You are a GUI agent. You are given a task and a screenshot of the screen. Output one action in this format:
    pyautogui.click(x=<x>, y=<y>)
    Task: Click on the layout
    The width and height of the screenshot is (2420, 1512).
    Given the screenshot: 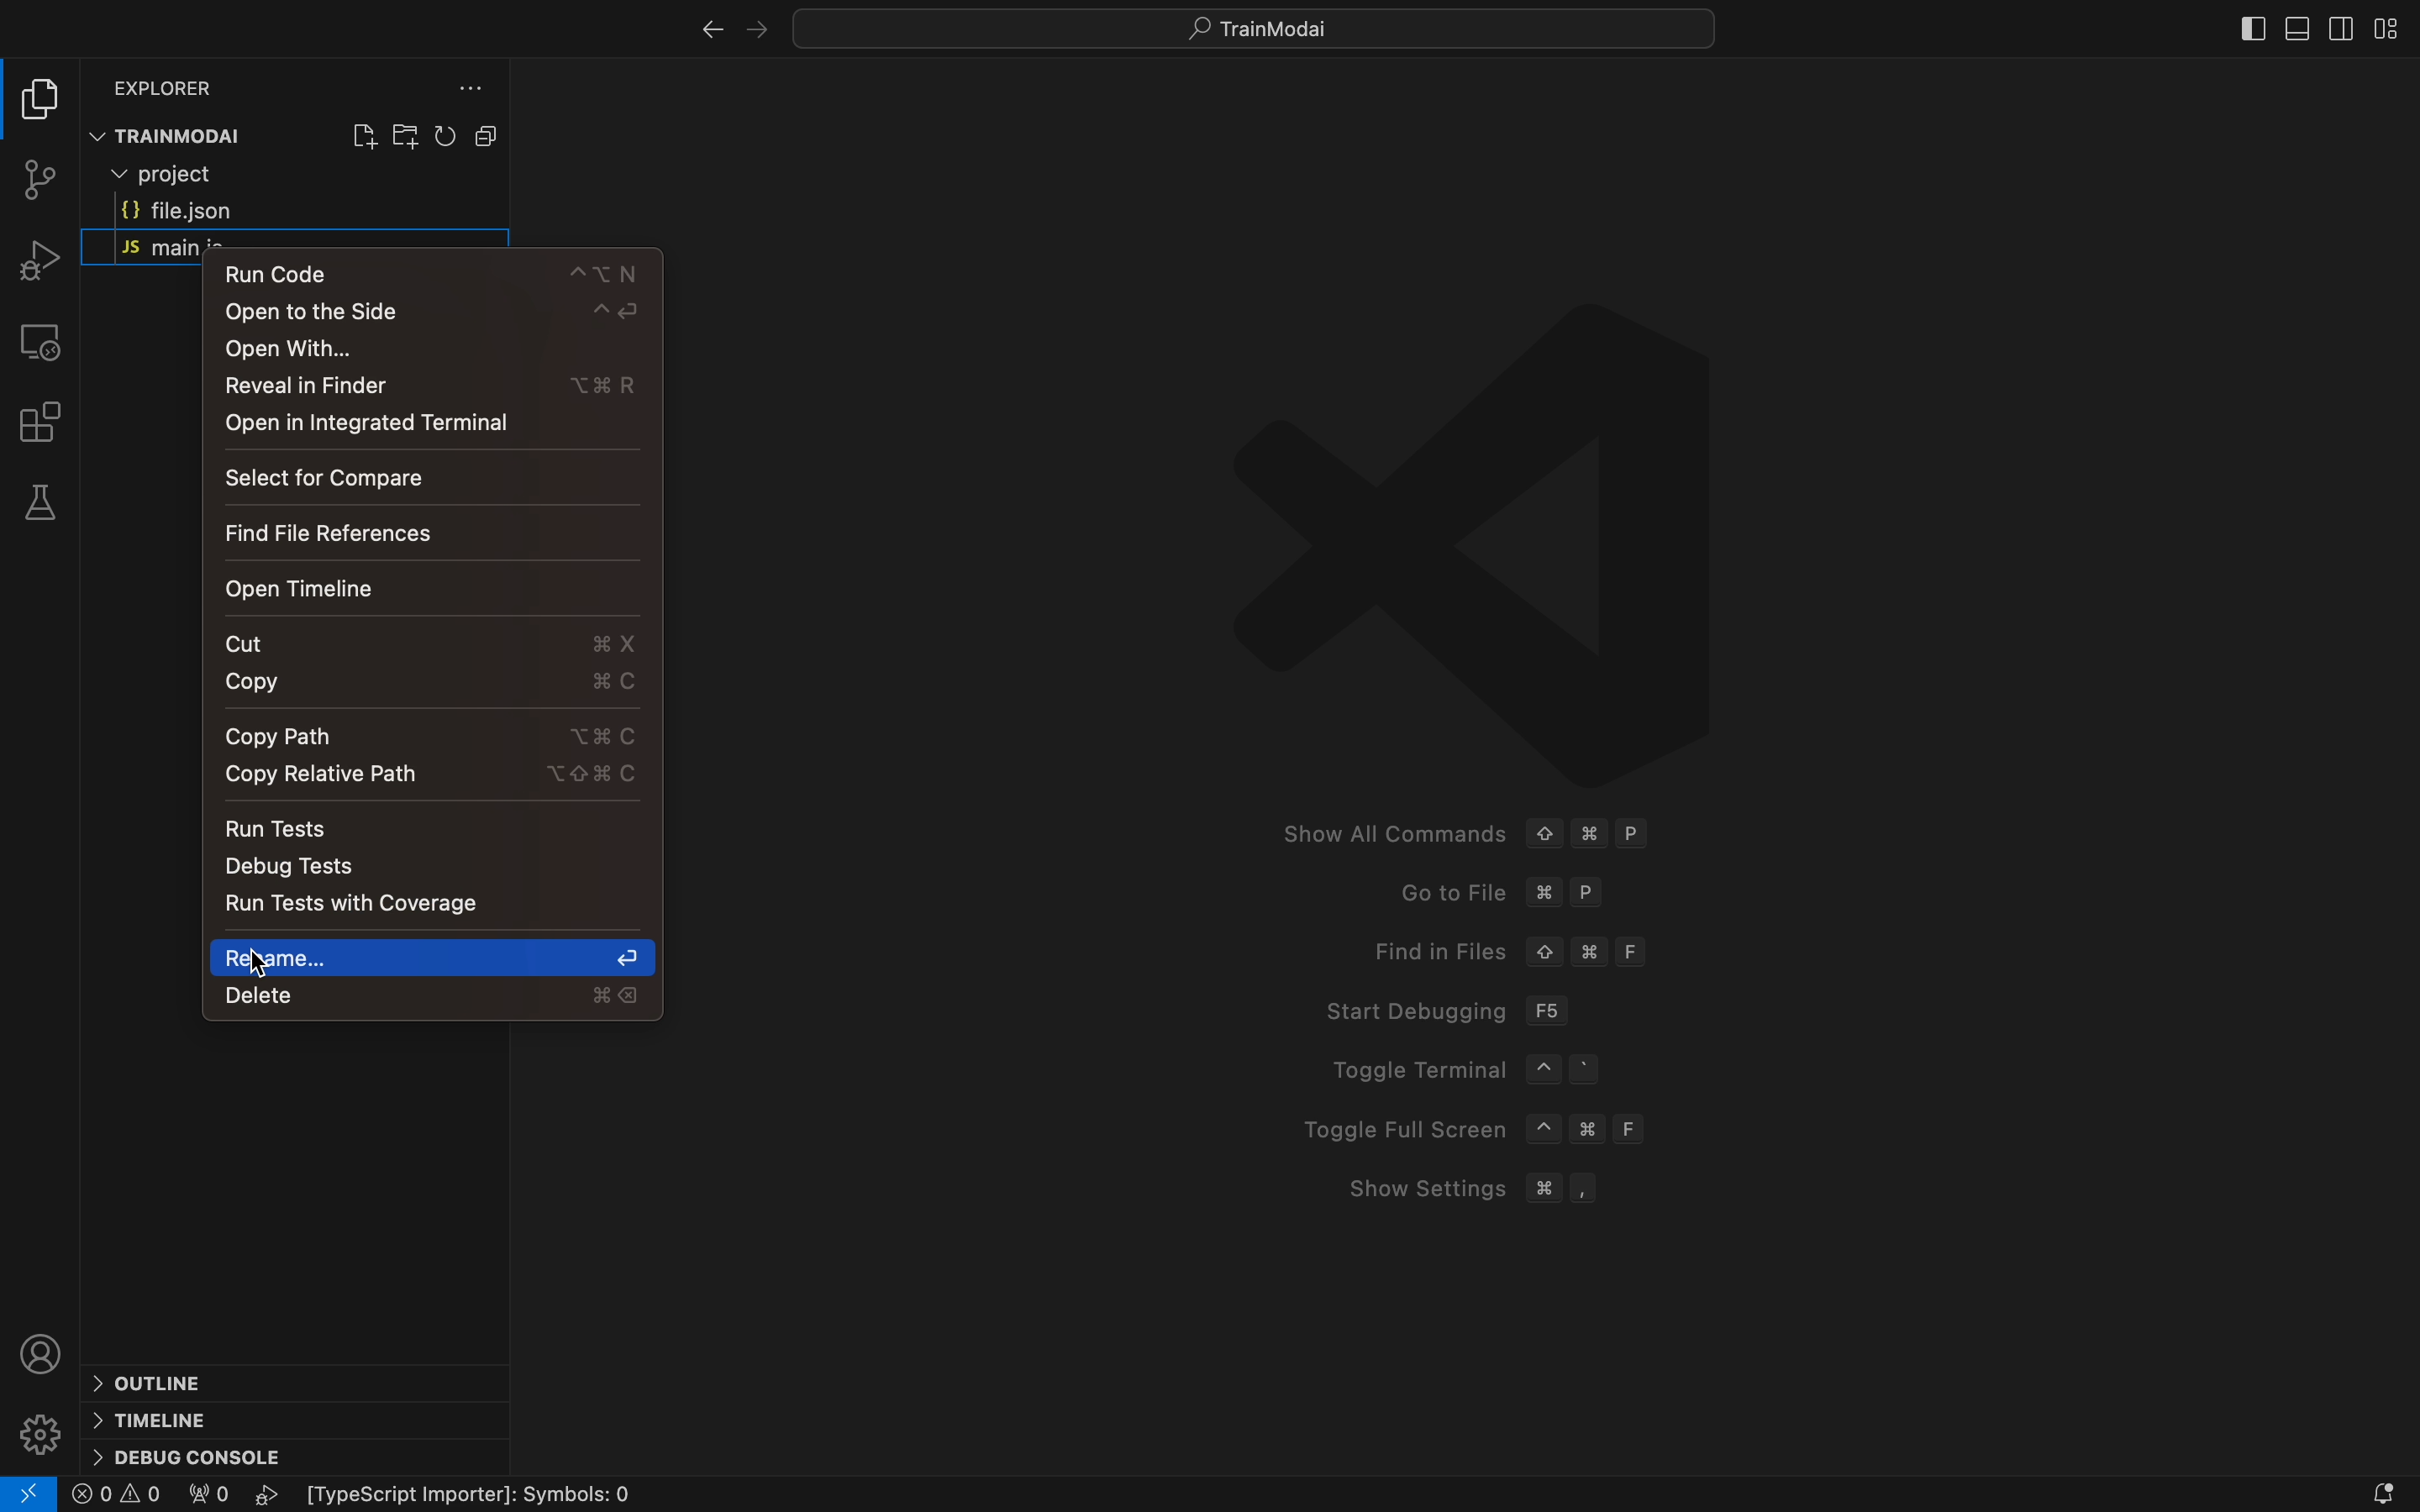 What is the action you would take?
    pyautogui.click(x=2392, y=30)
    